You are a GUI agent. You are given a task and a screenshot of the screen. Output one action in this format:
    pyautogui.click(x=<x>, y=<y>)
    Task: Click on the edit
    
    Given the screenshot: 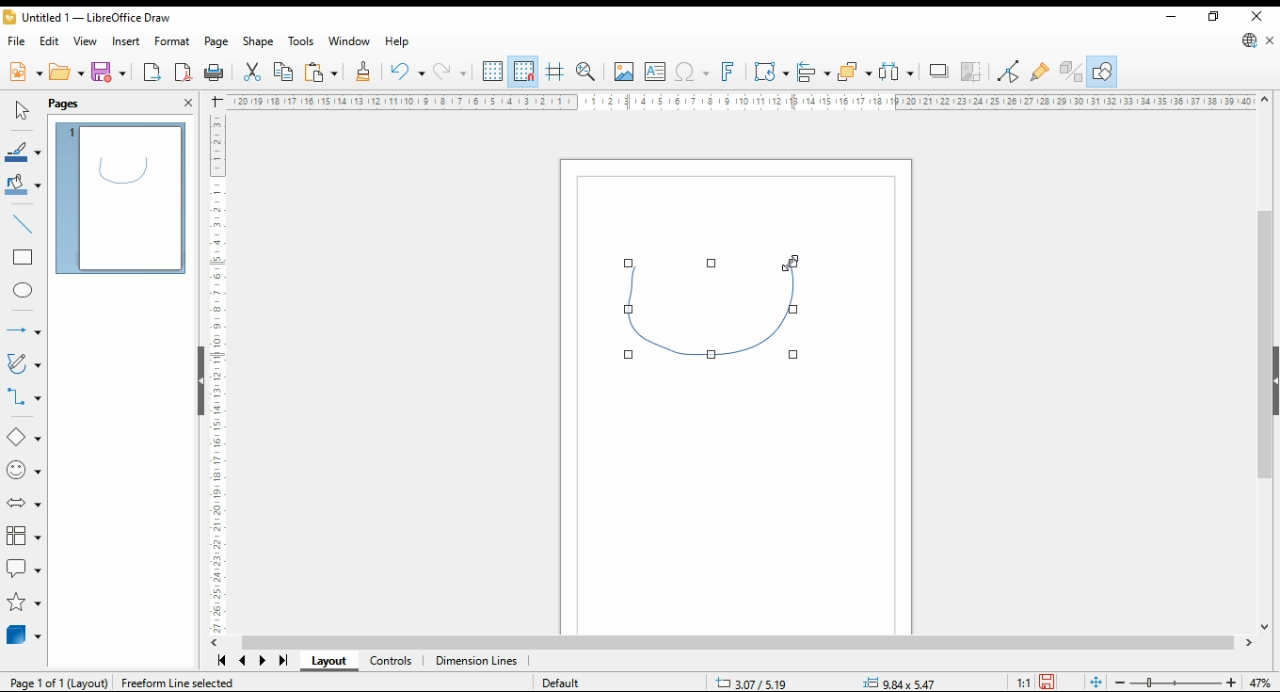 What is the action you would take?
    pyautogui.click(x=50, y=41)
    